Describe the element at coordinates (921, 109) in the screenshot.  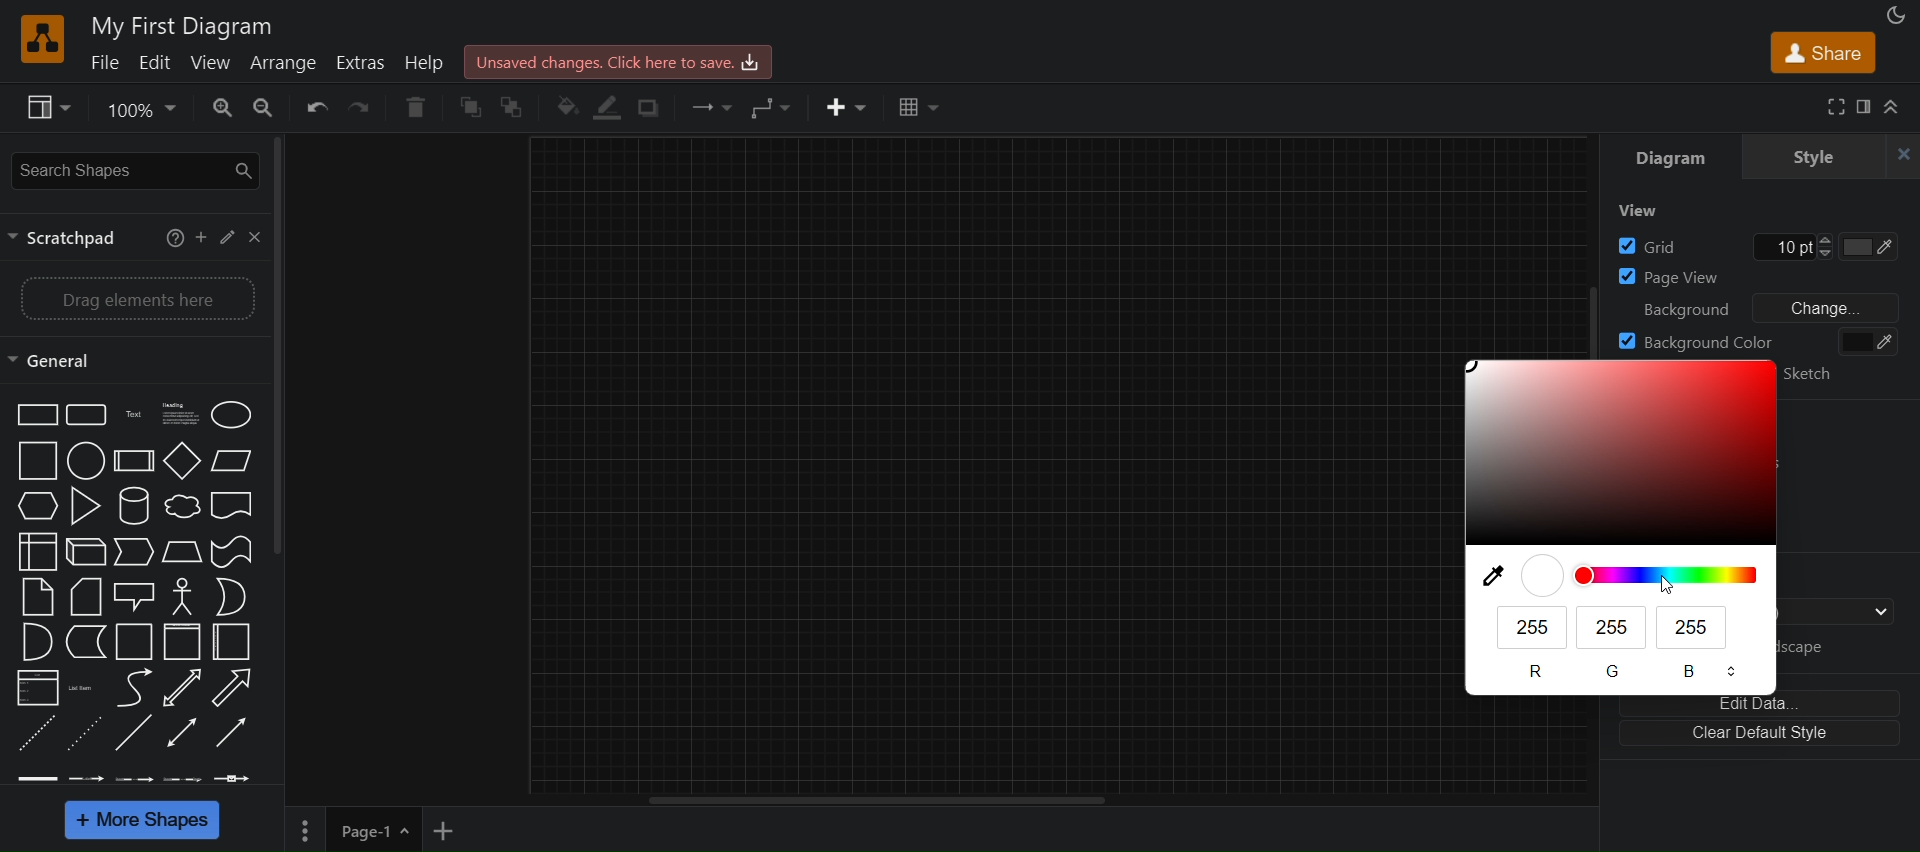
I see `table` at that location.